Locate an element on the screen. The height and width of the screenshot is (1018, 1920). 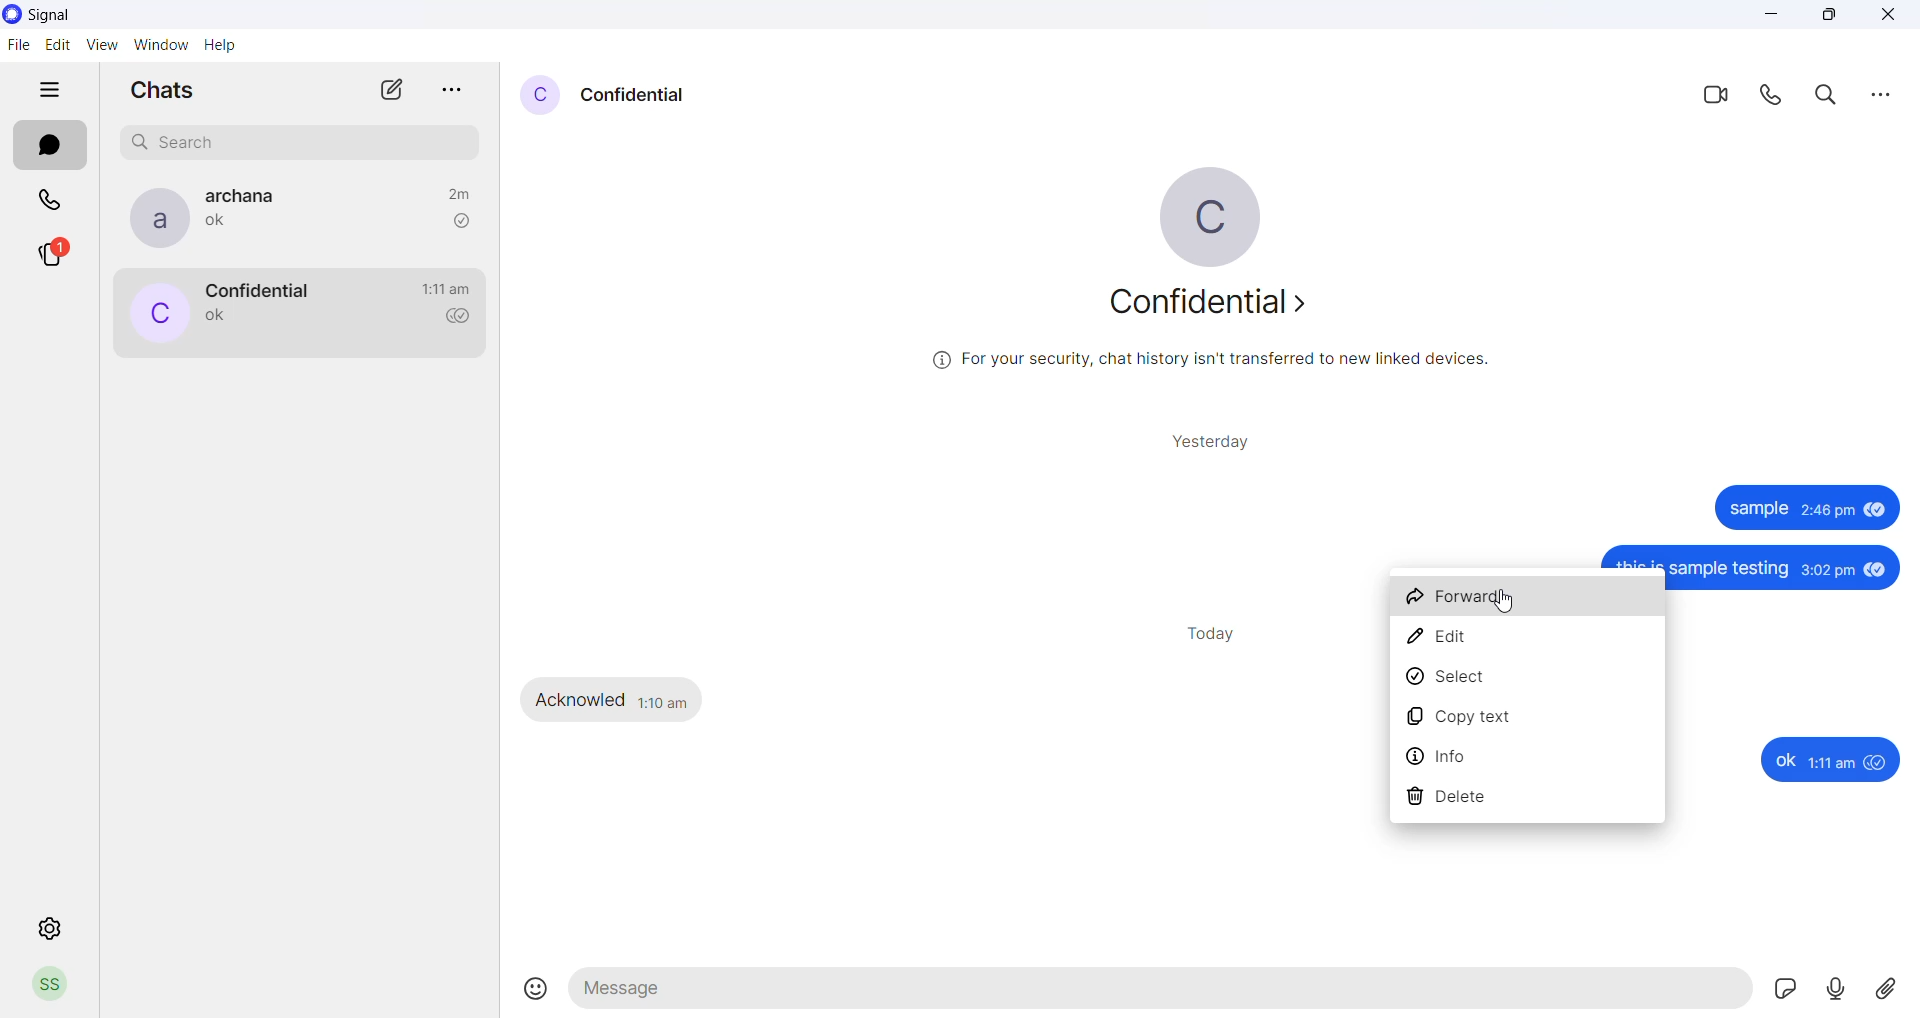
contact name is located at coordinates (256, 289).